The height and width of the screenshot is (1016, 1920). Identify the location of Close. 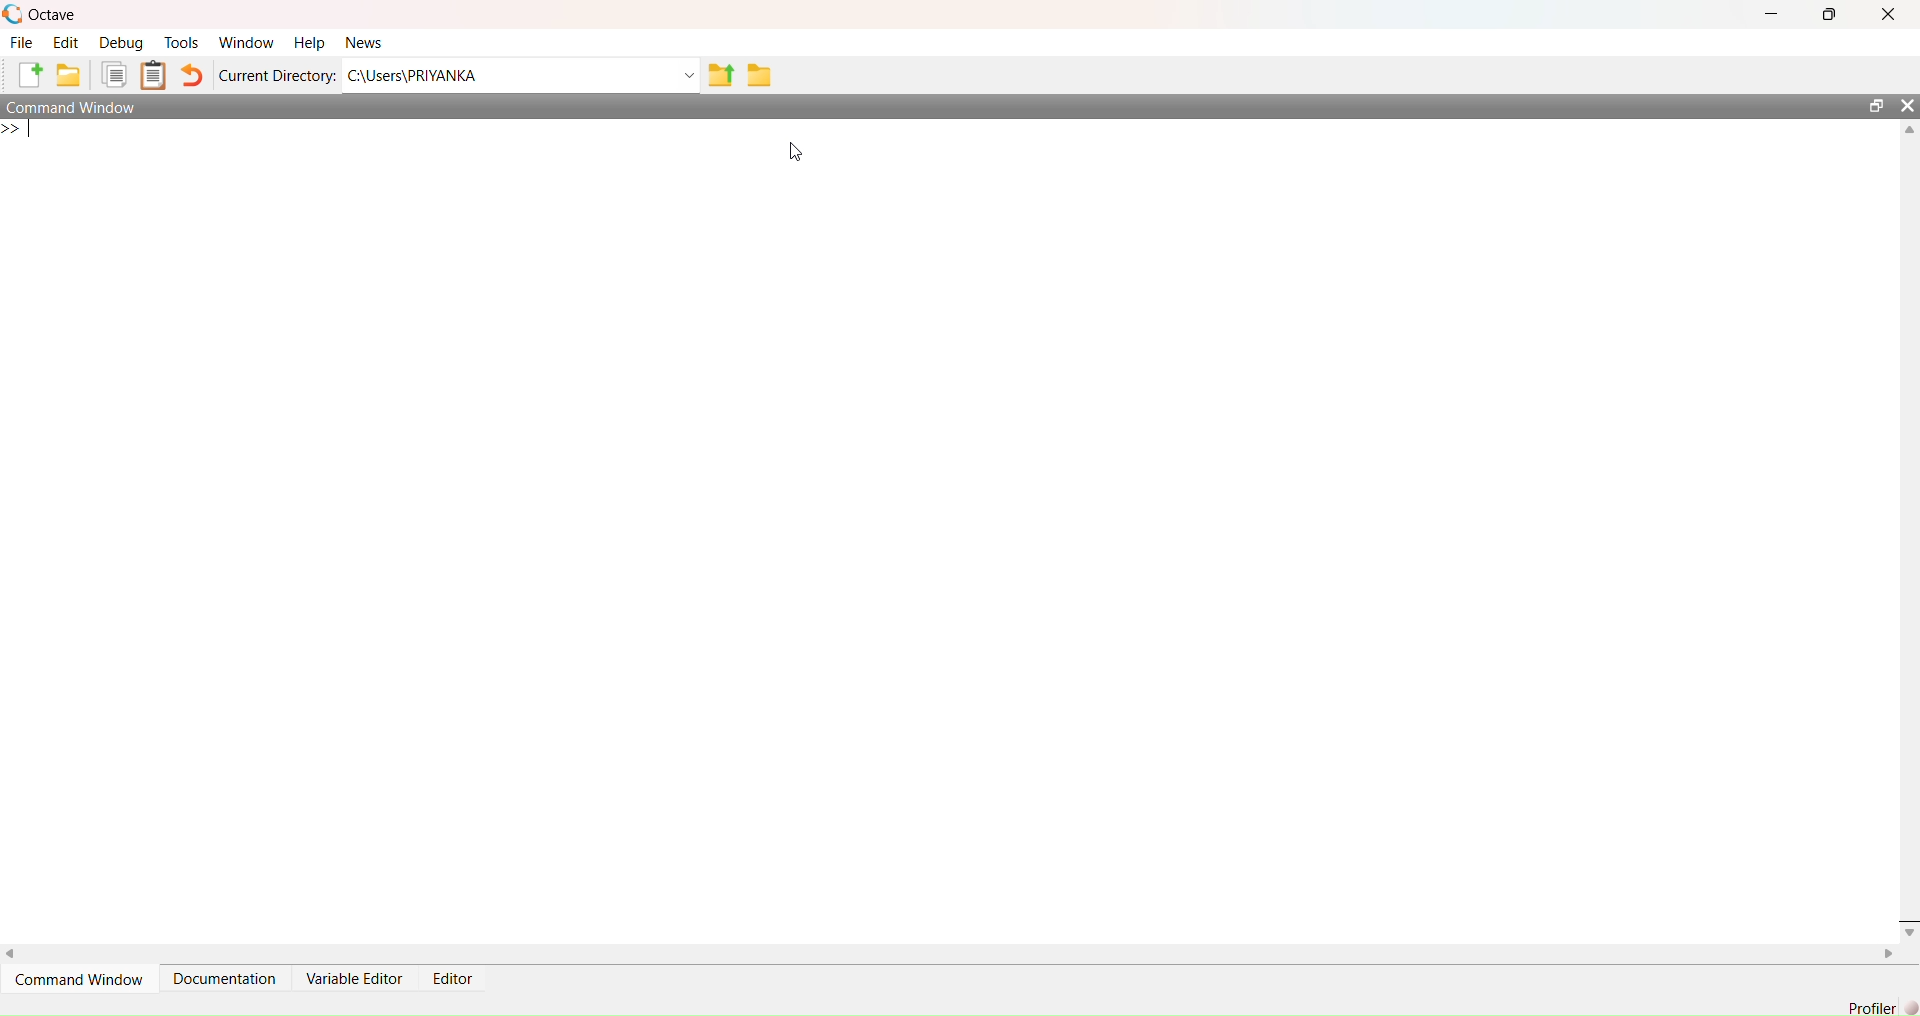
(1908, 104).